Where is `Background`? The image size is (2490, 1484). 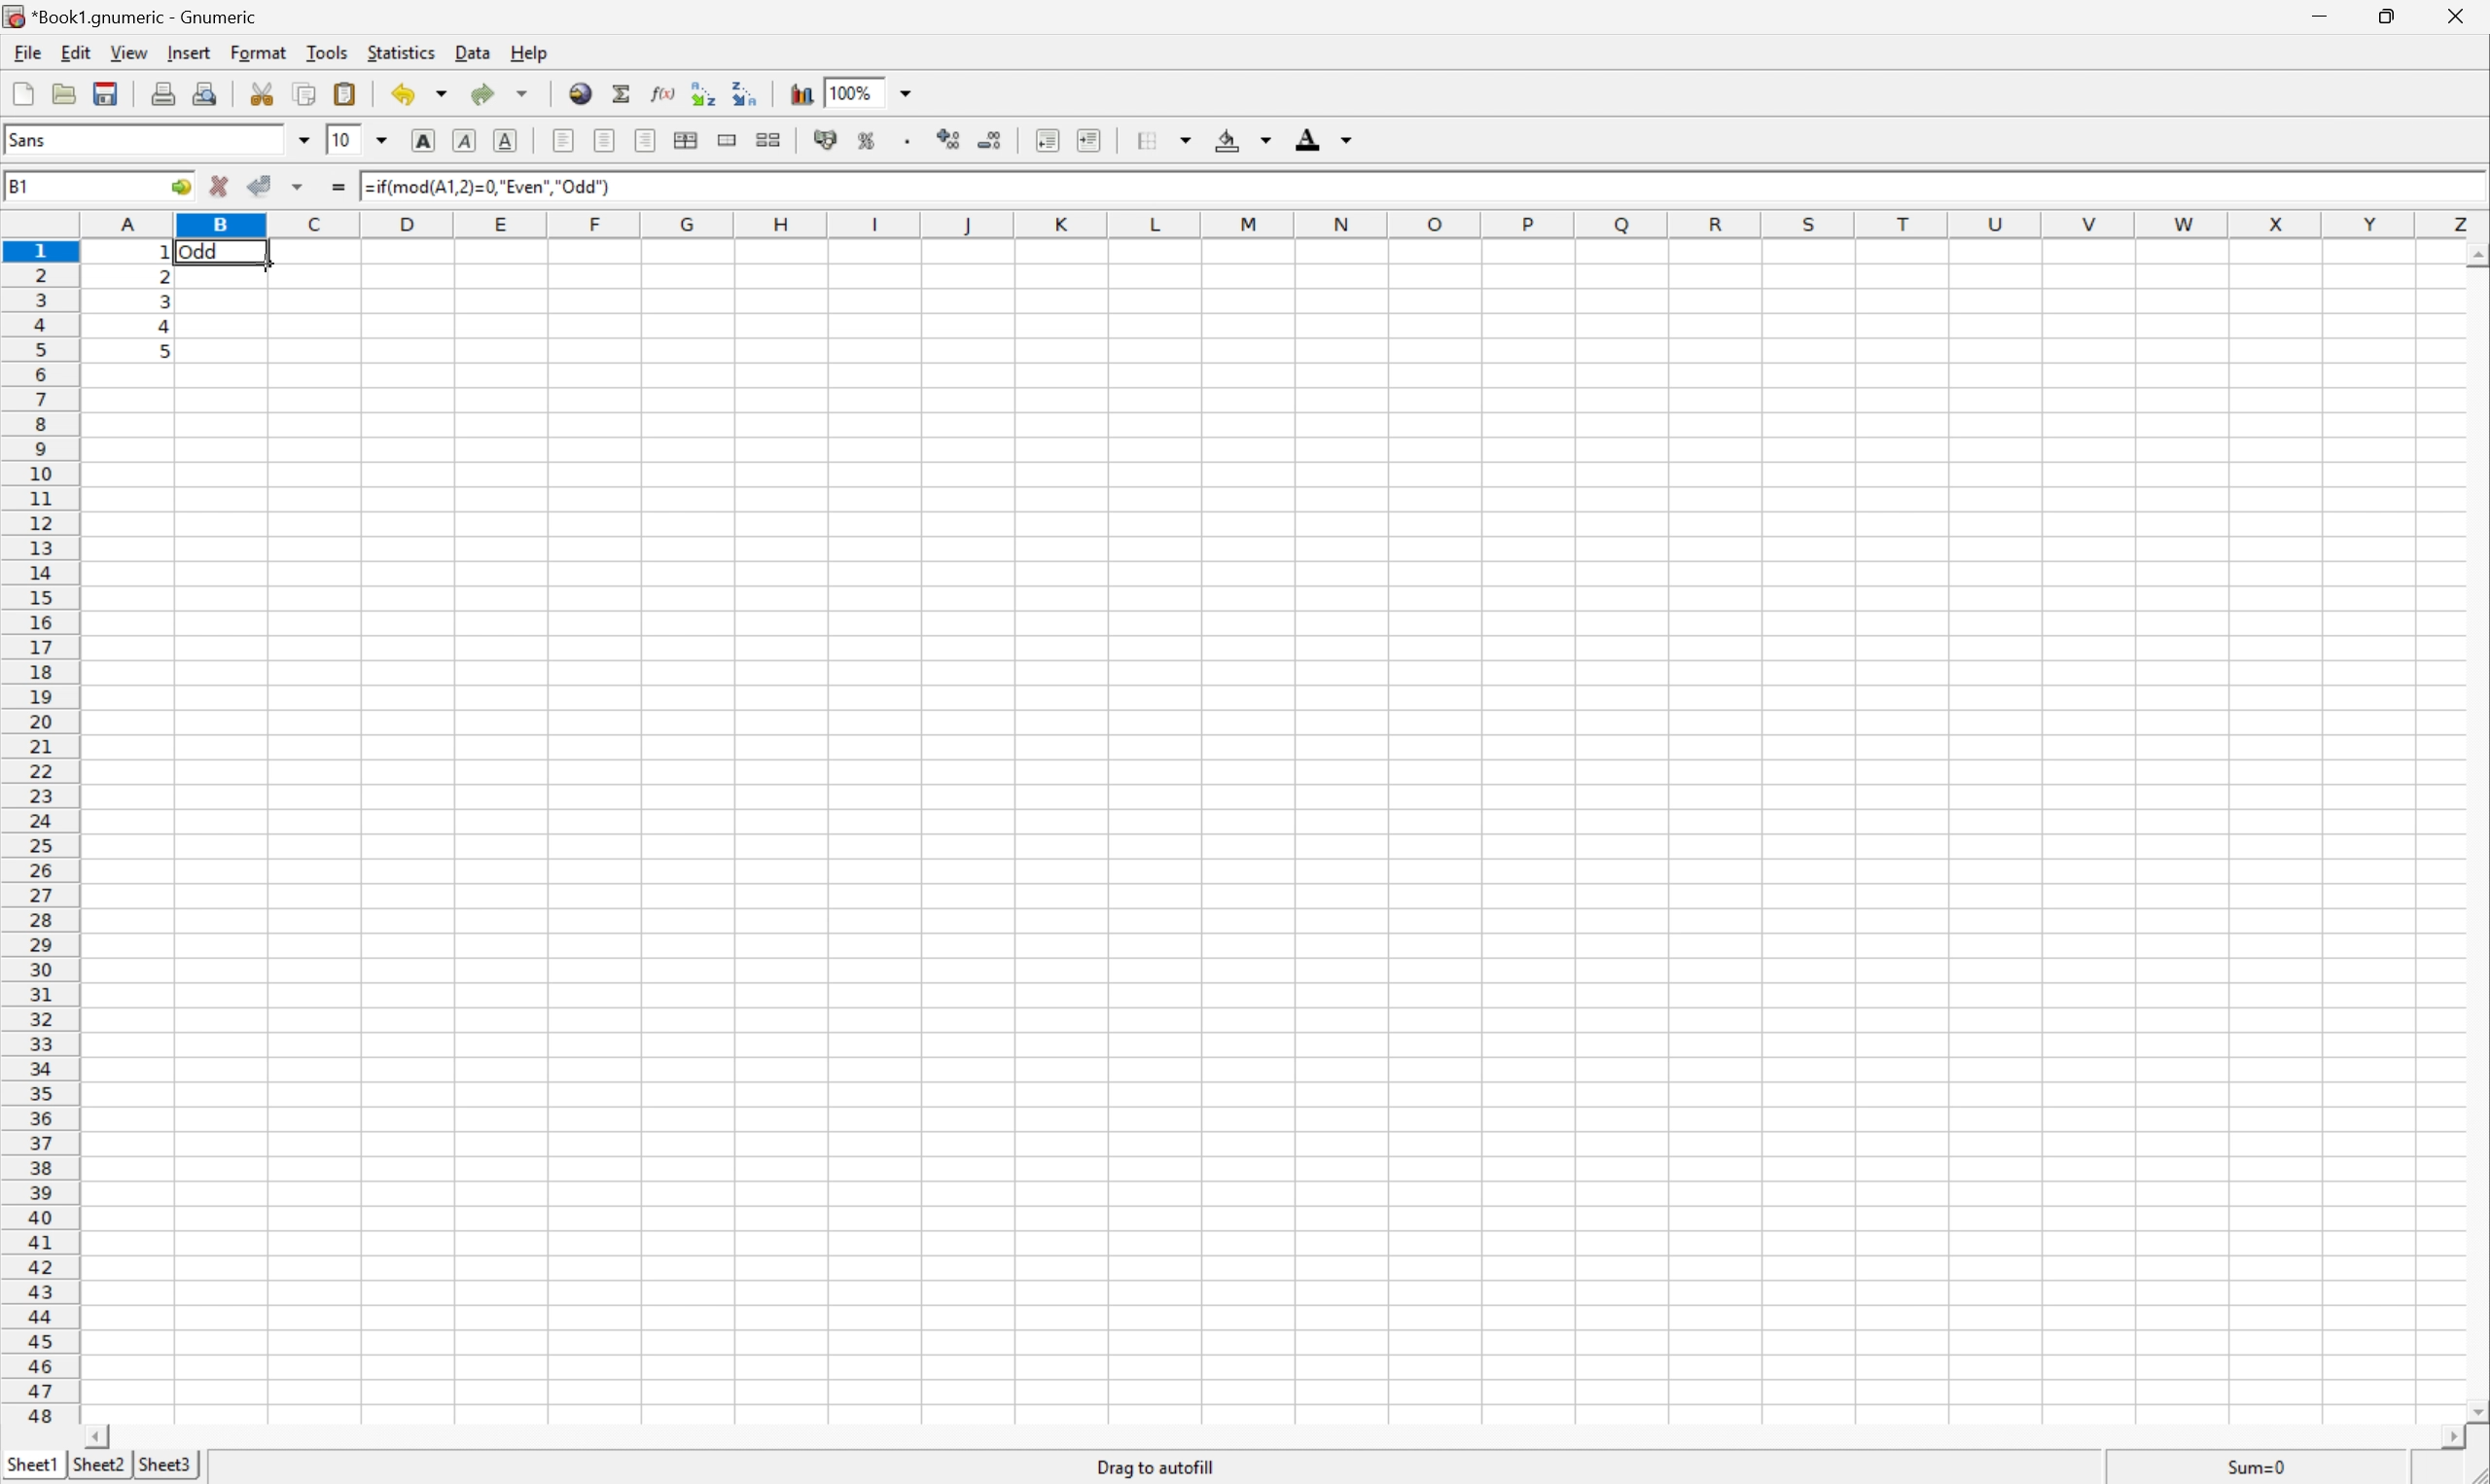
Background is located at coordinates (1244, 137).